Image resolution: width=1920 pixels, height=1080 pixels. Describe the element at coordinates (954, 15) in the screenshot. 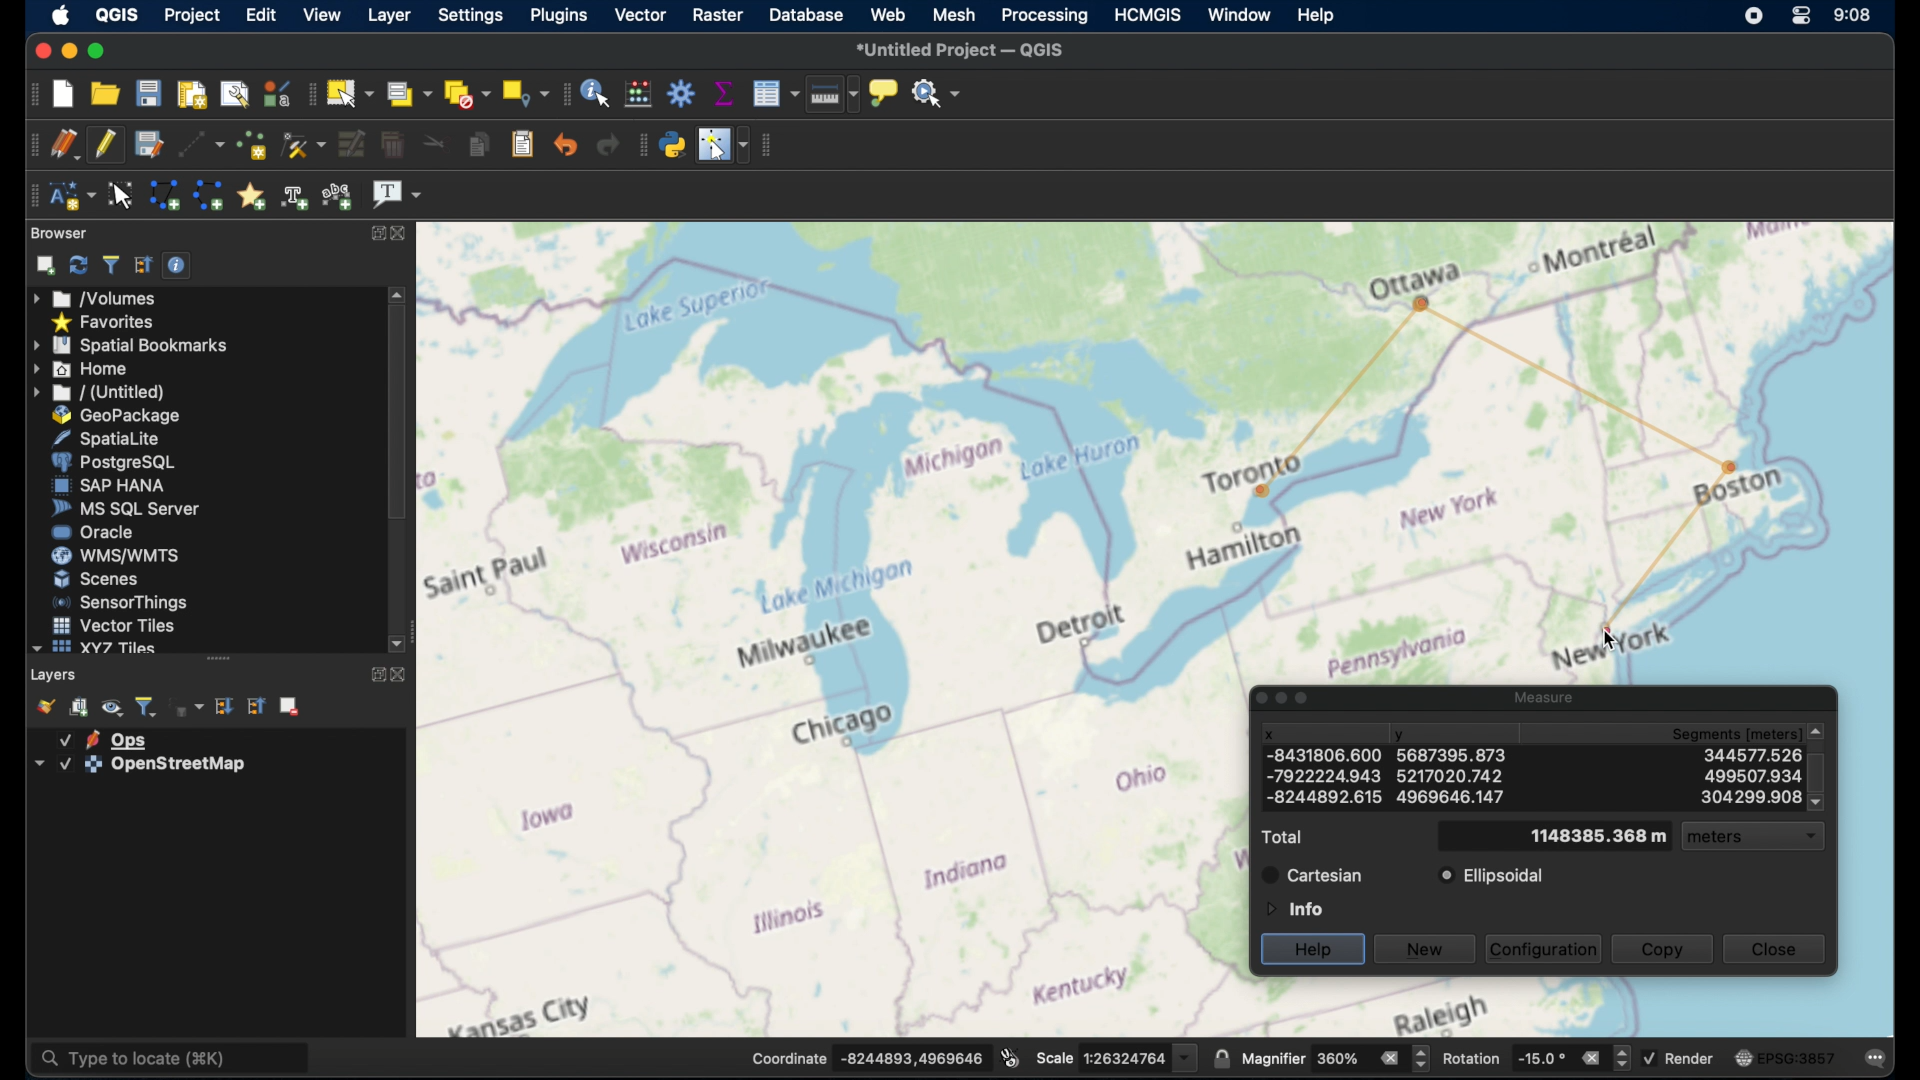

I see `mesh` at that location.